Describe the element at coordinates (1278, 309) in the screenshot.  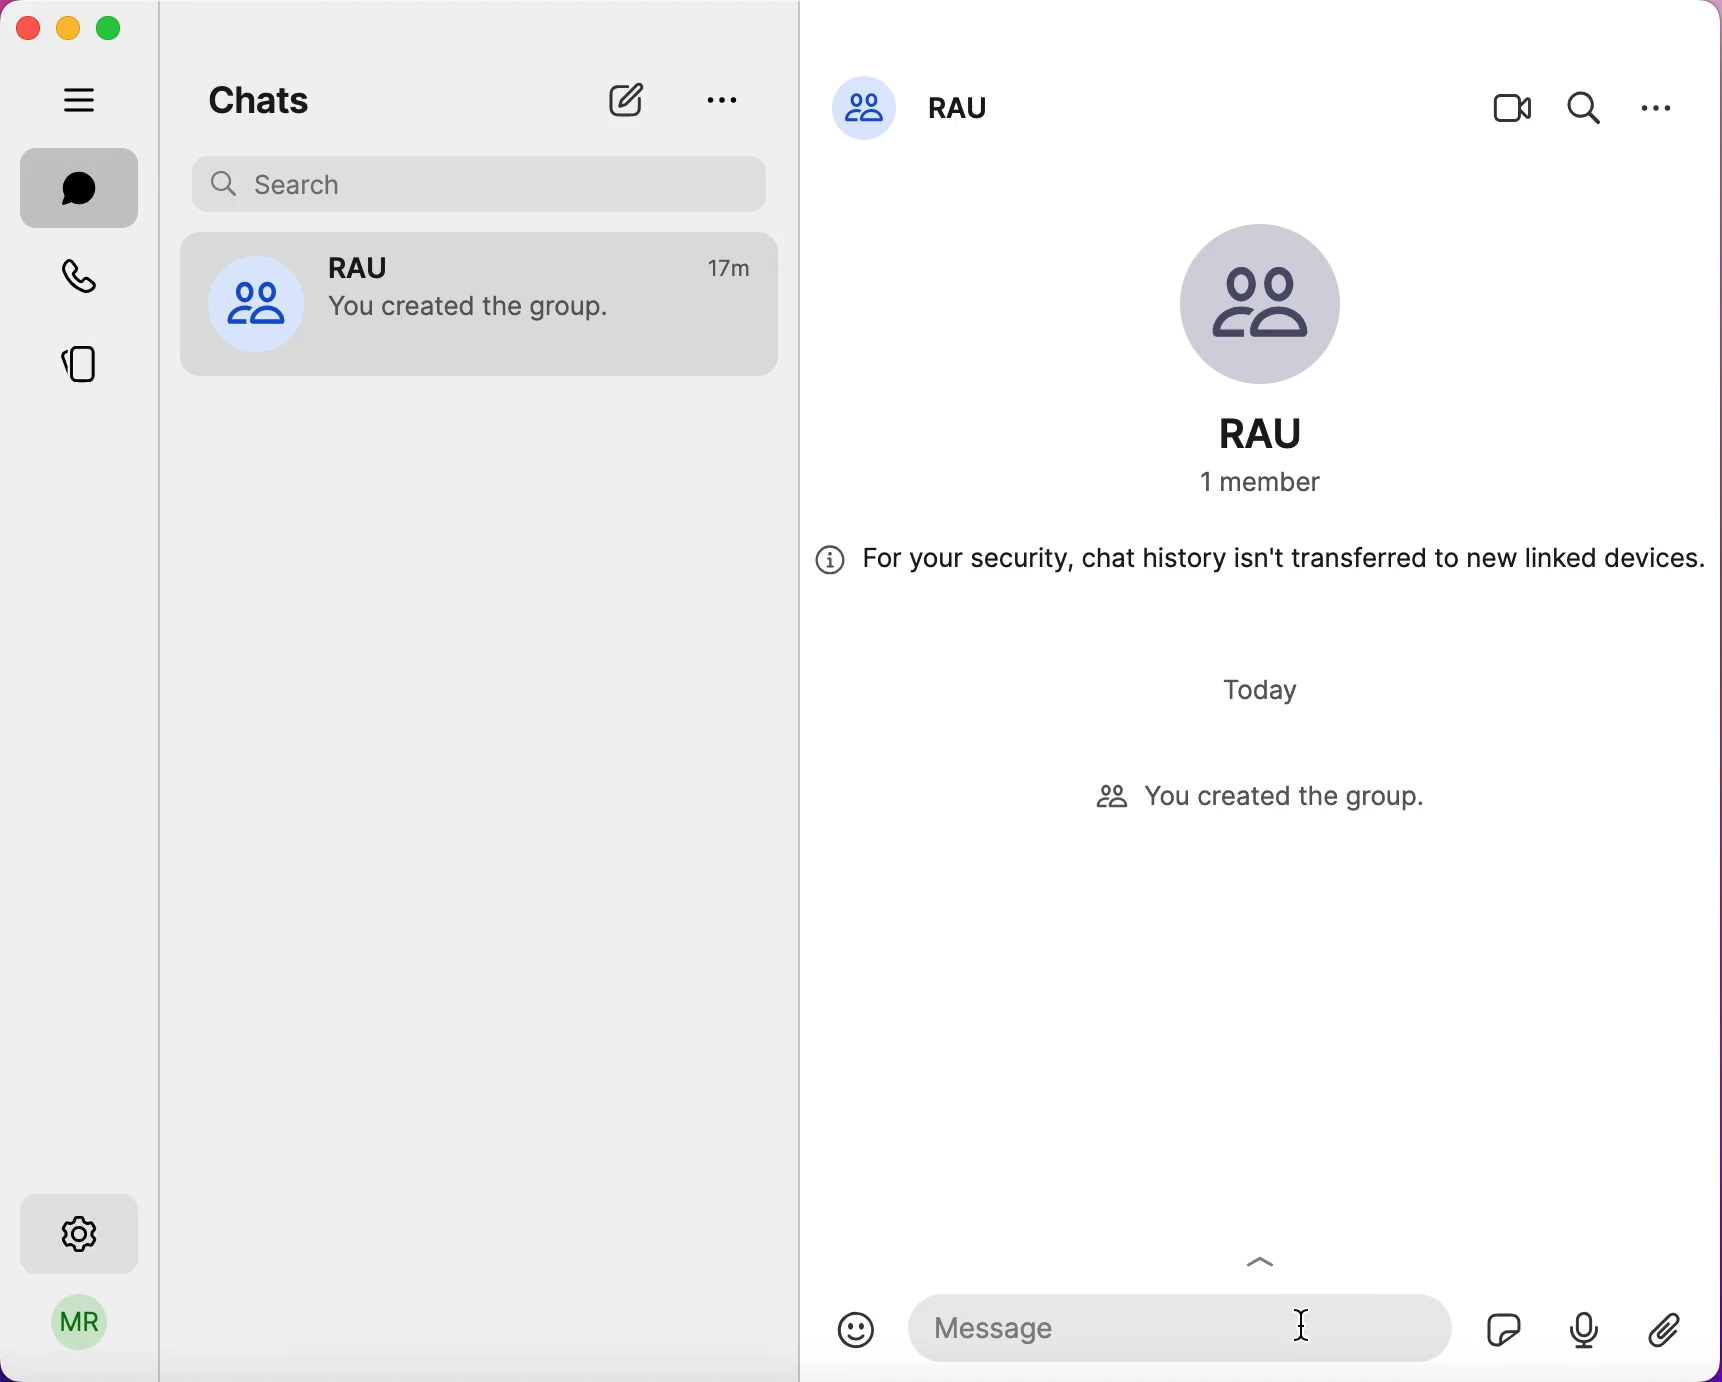
I see `group picture` at that location.